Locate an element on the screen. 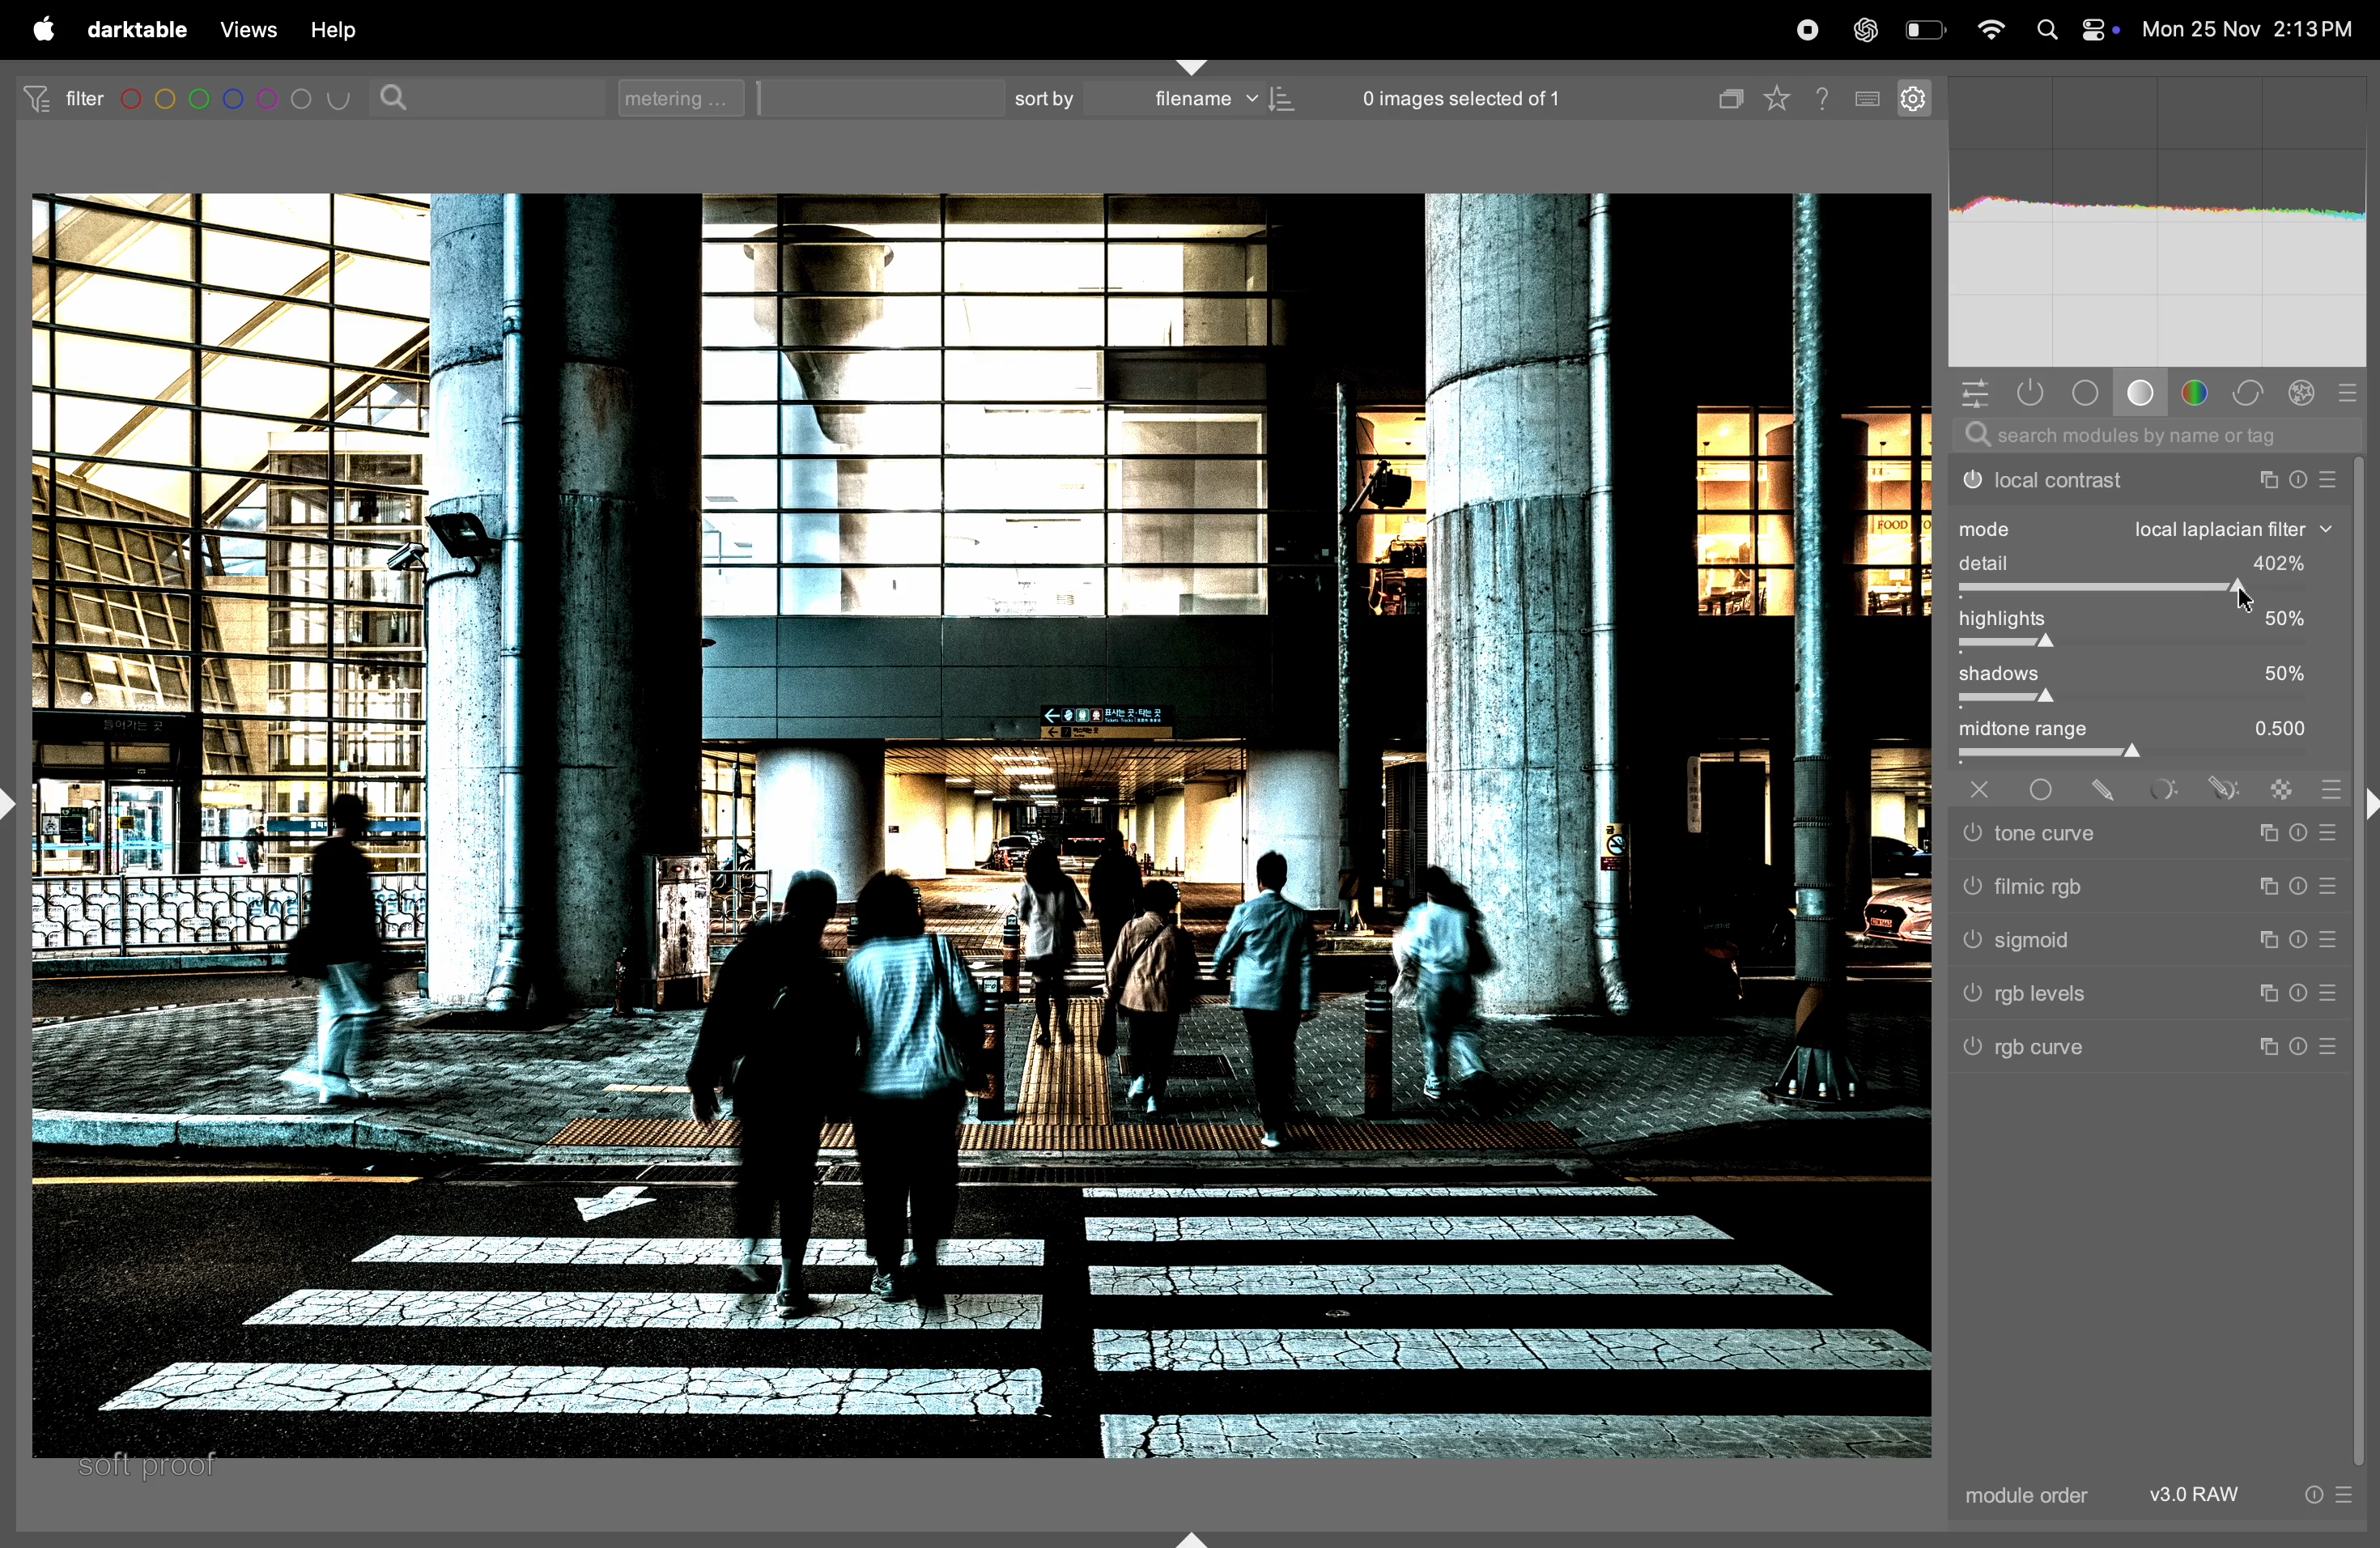 The width and height of the screenshot is (2380, 1548). darktable is located at coordinates (136, 30).